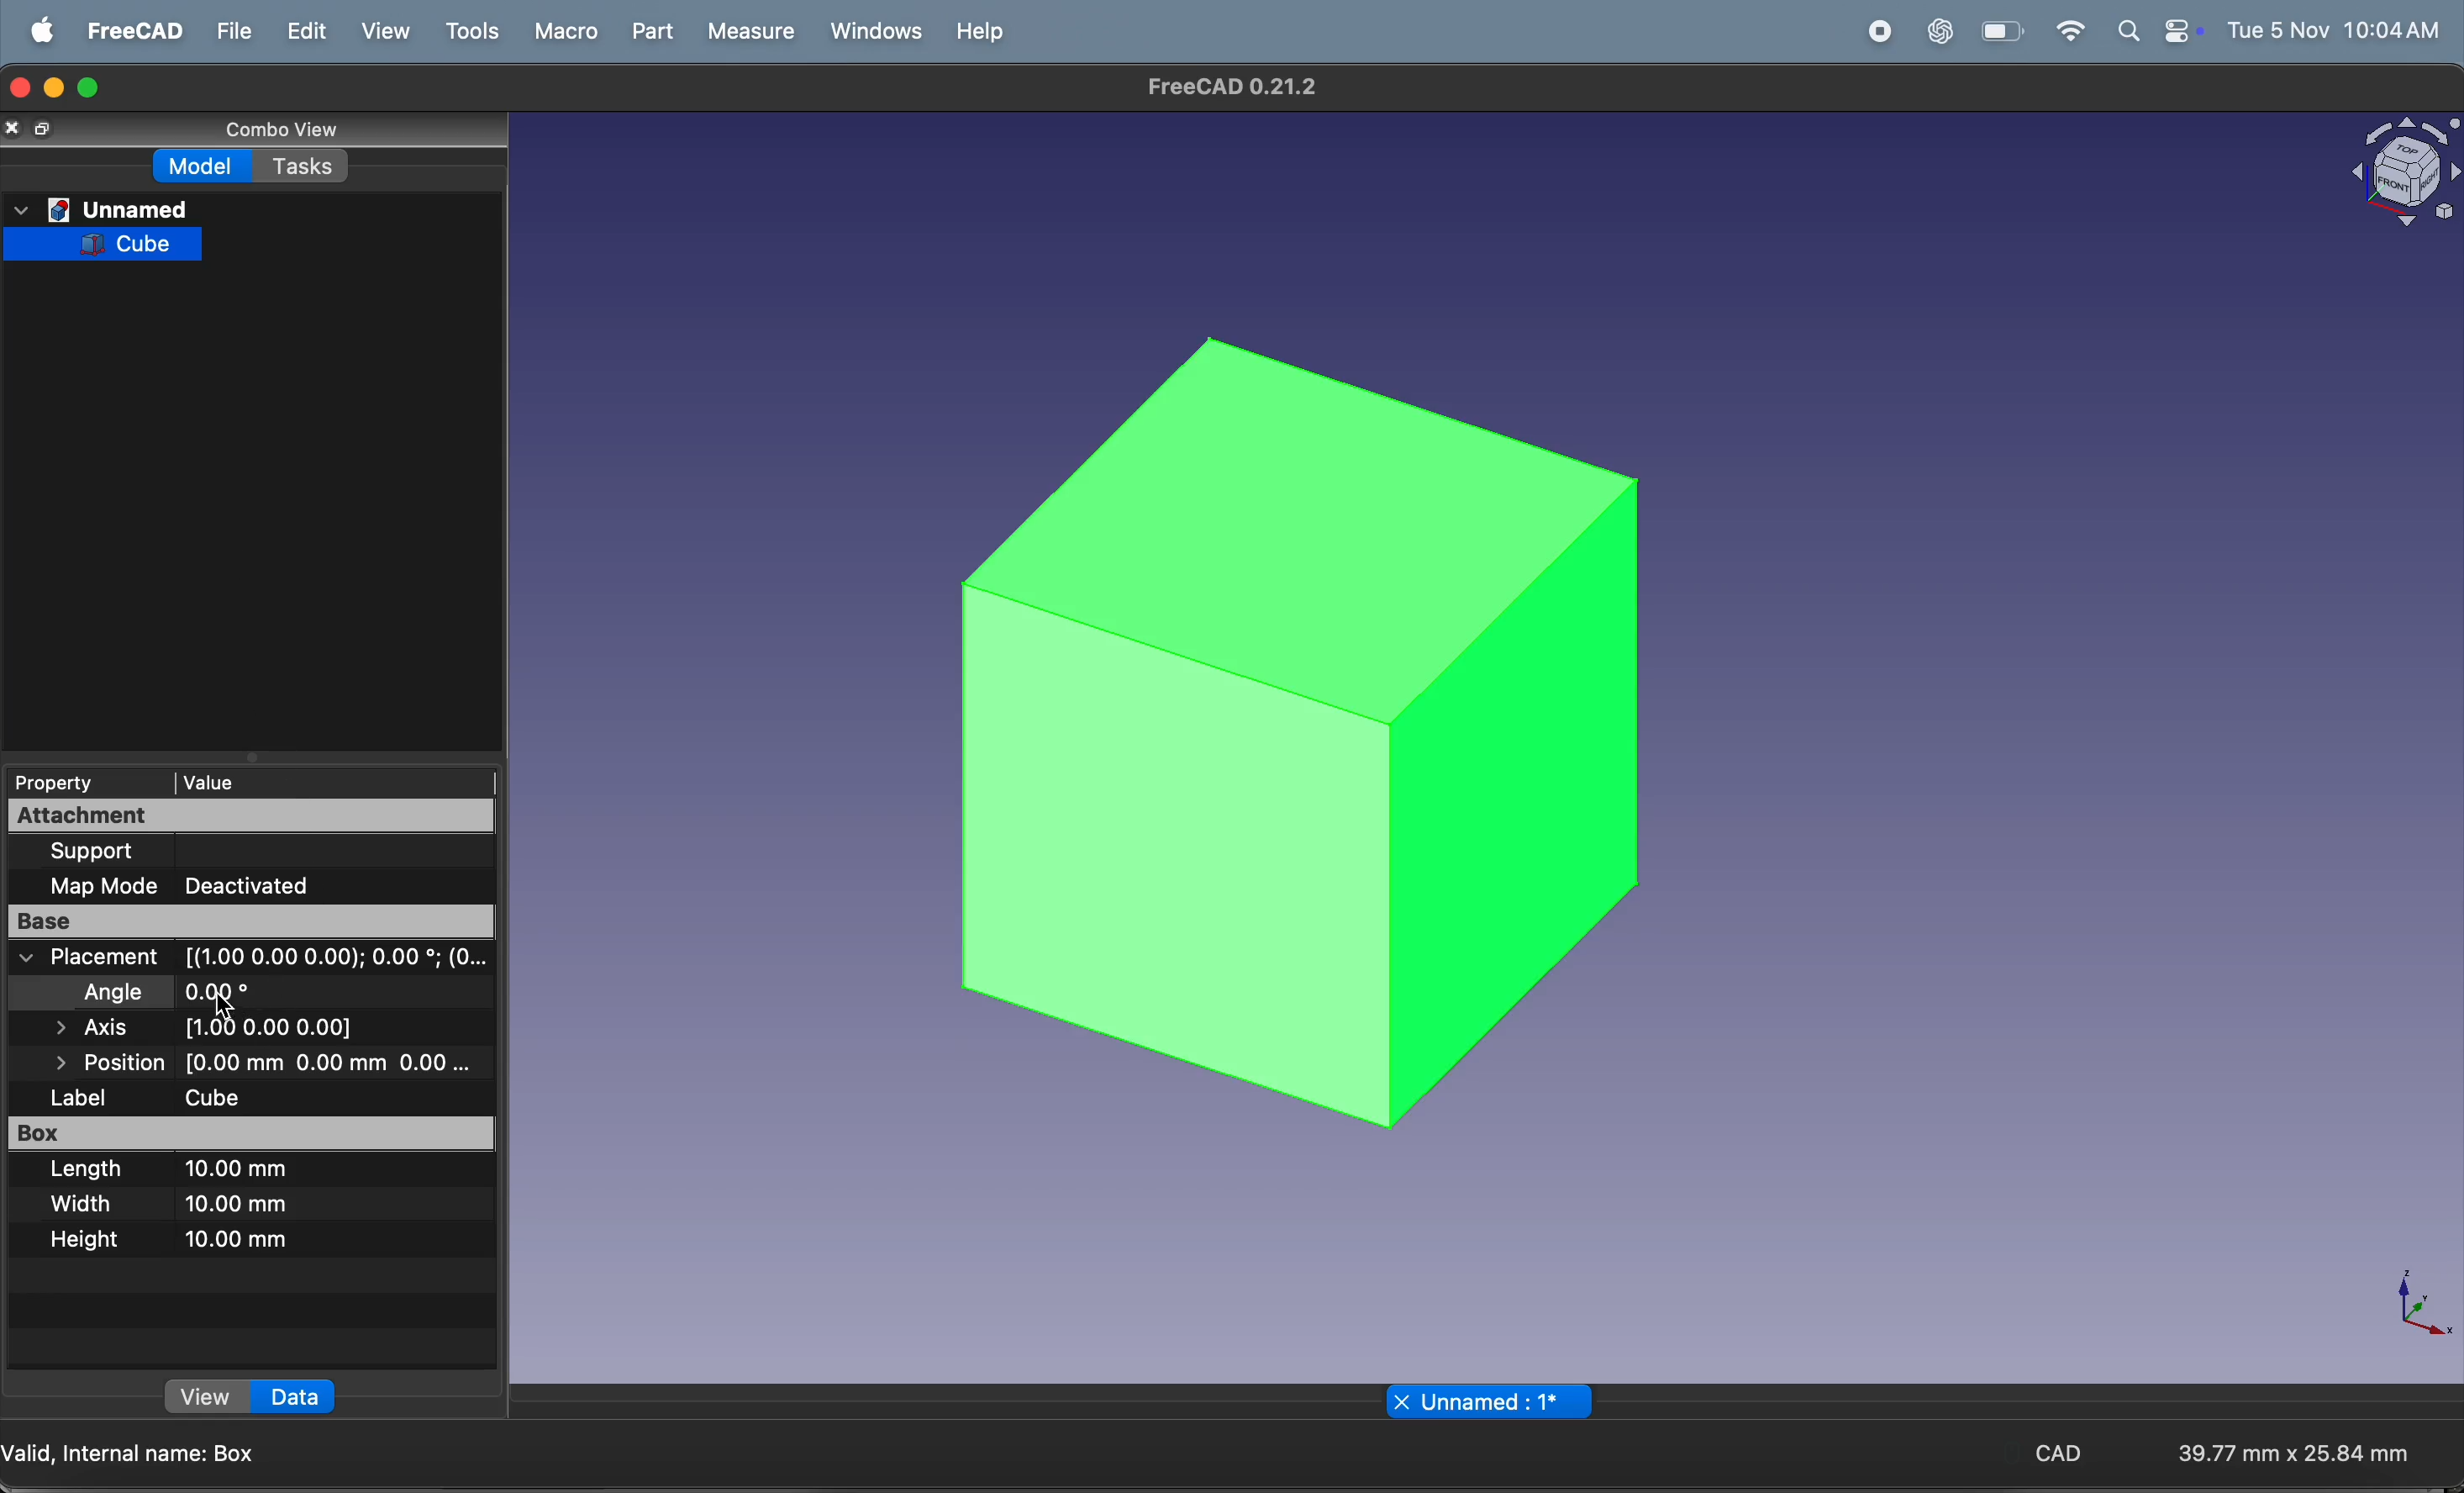 This screenshot has height=1493, width=2464. What do you see at coordinates (2049, 1452) in the screenshot?
I see `CAD` at bounding box center [2049, 1452].